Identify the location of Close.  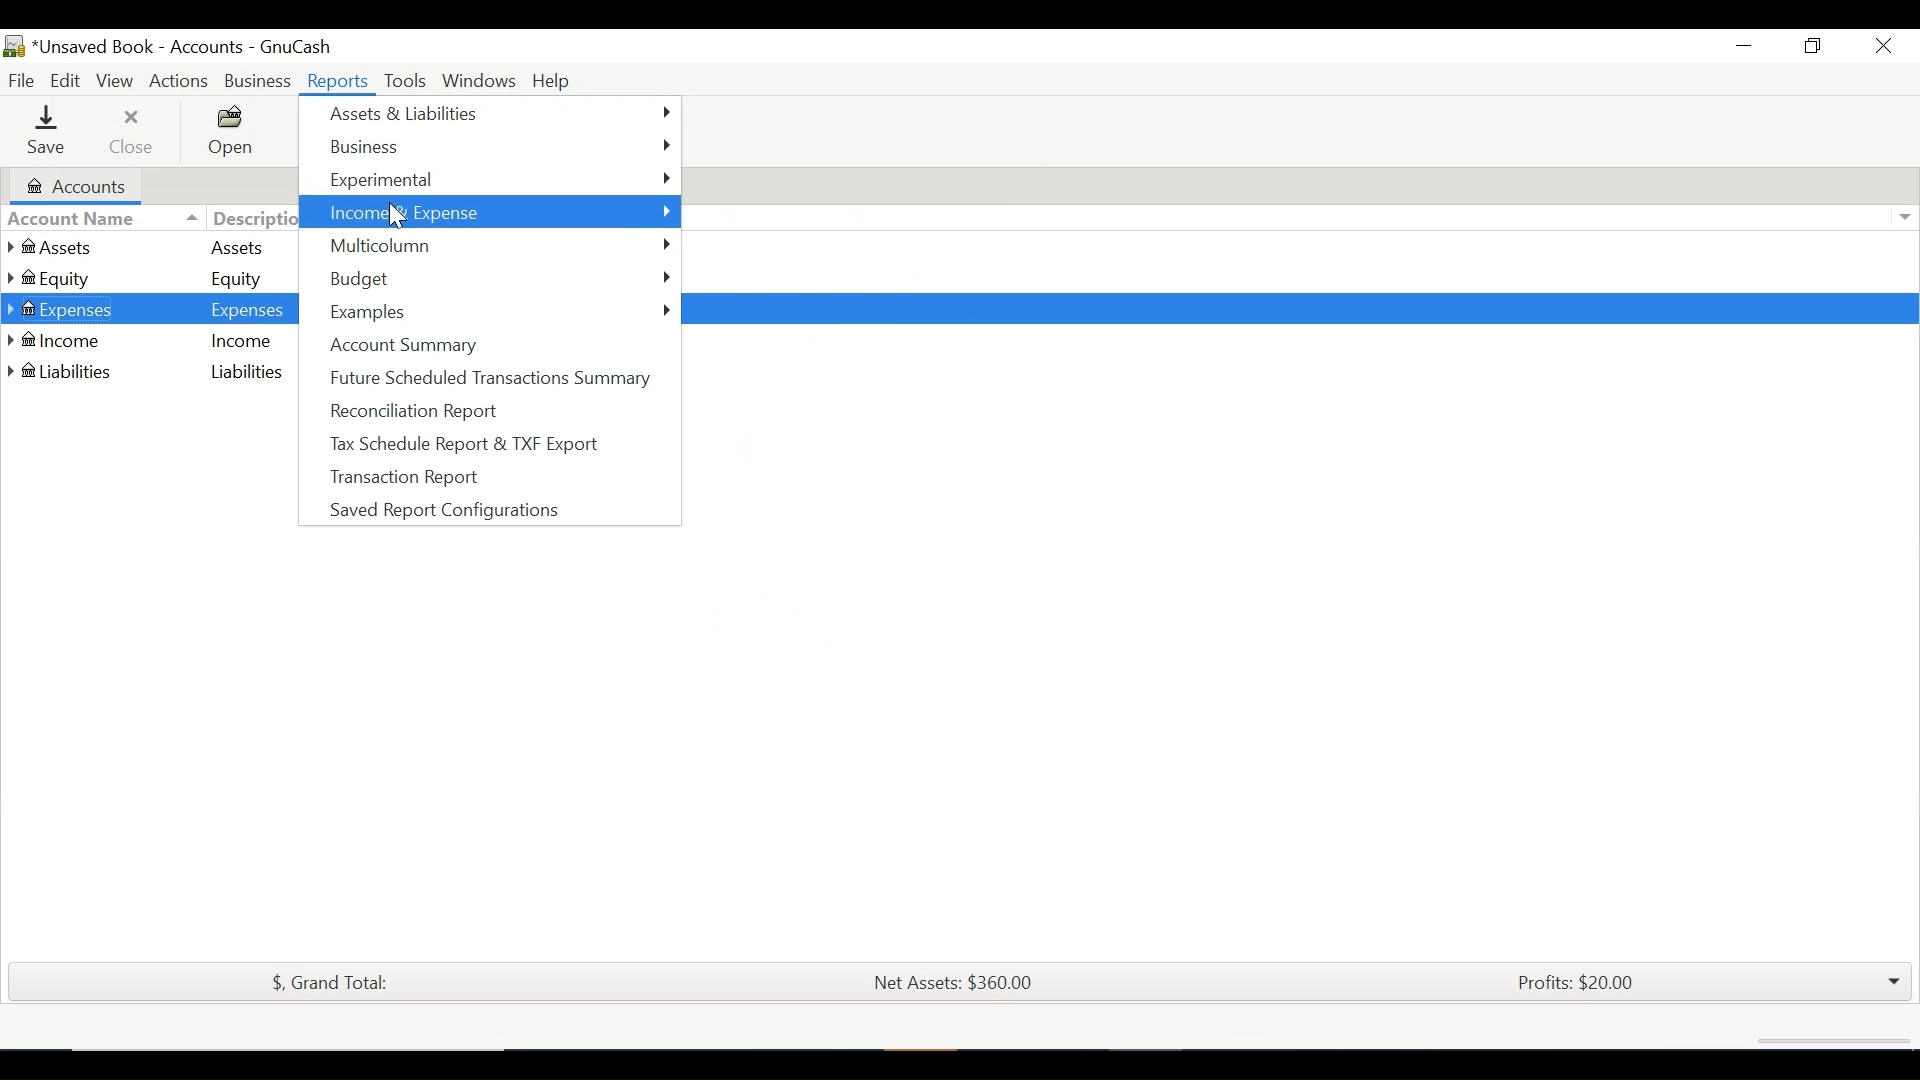
(131, 130).